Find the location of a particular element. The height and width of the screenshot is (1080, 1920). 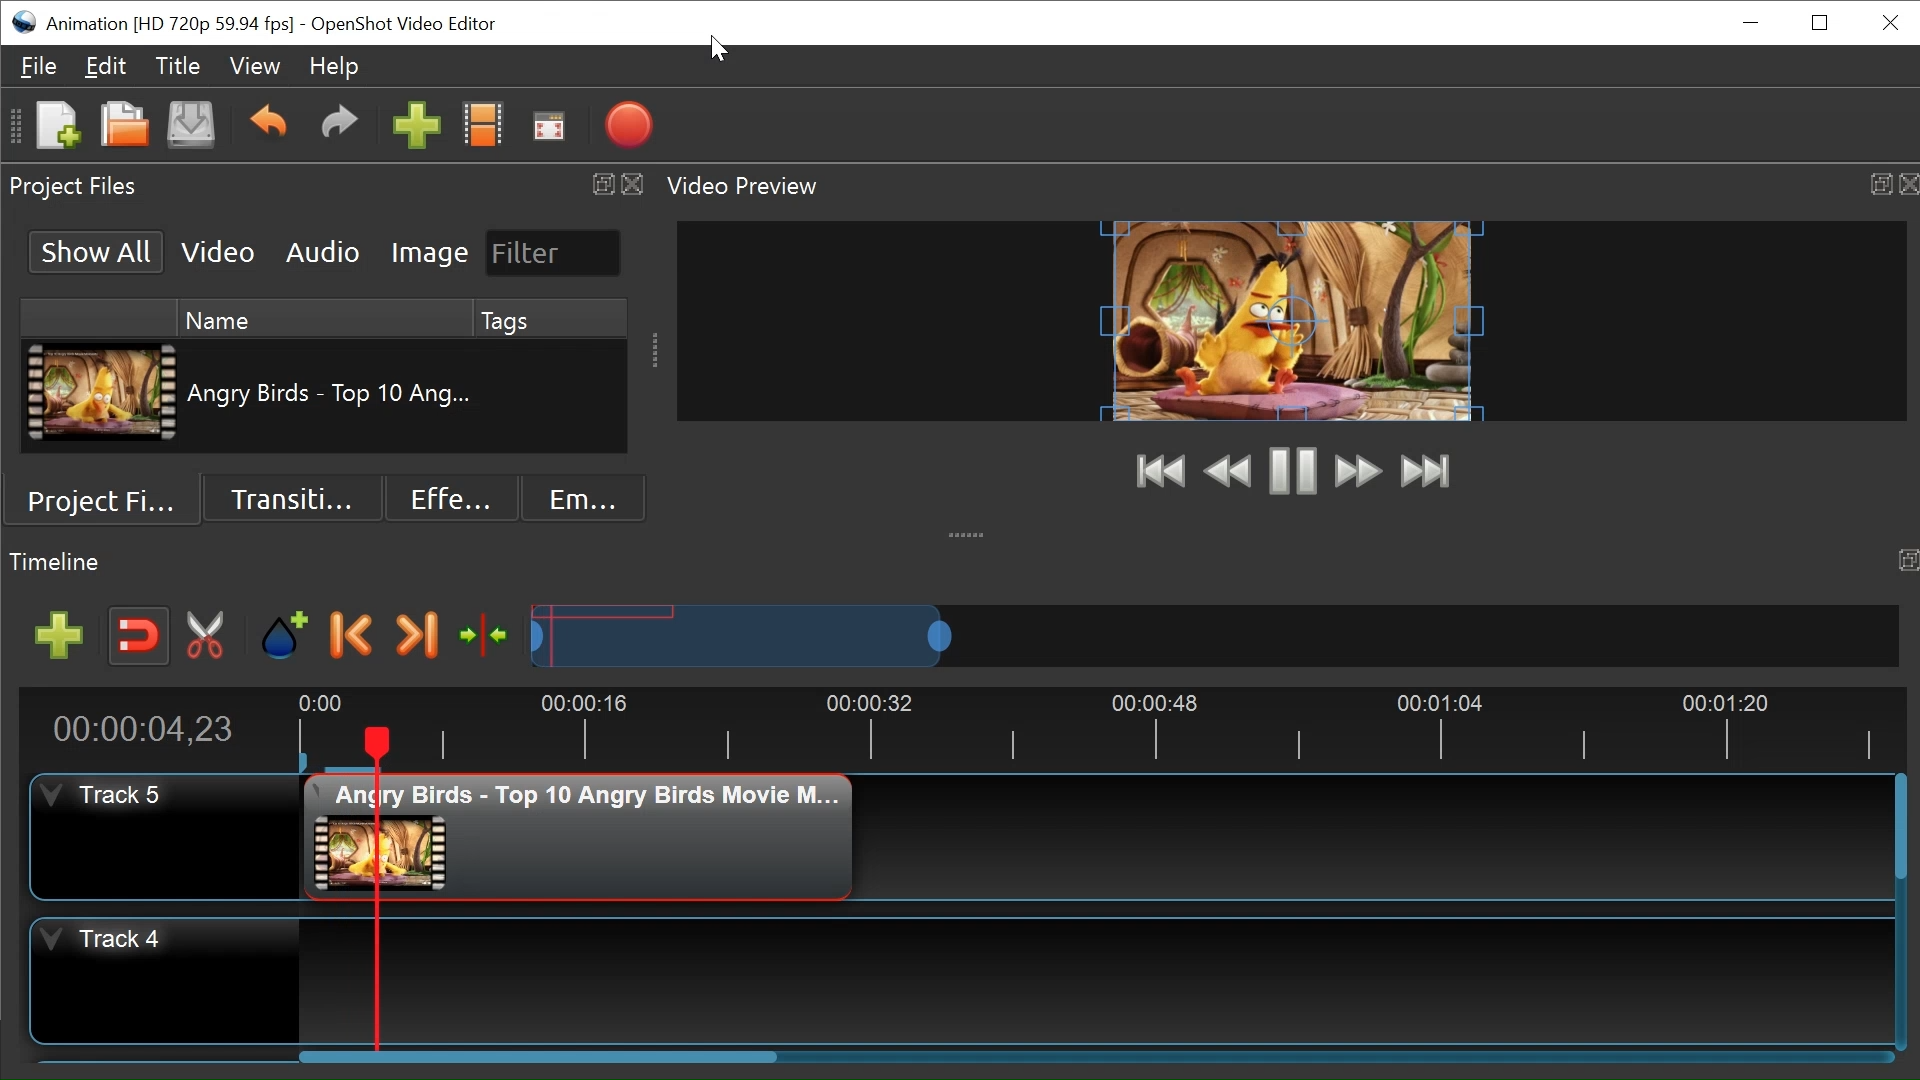

Jump to Start is located at coordinates (1162, 473).